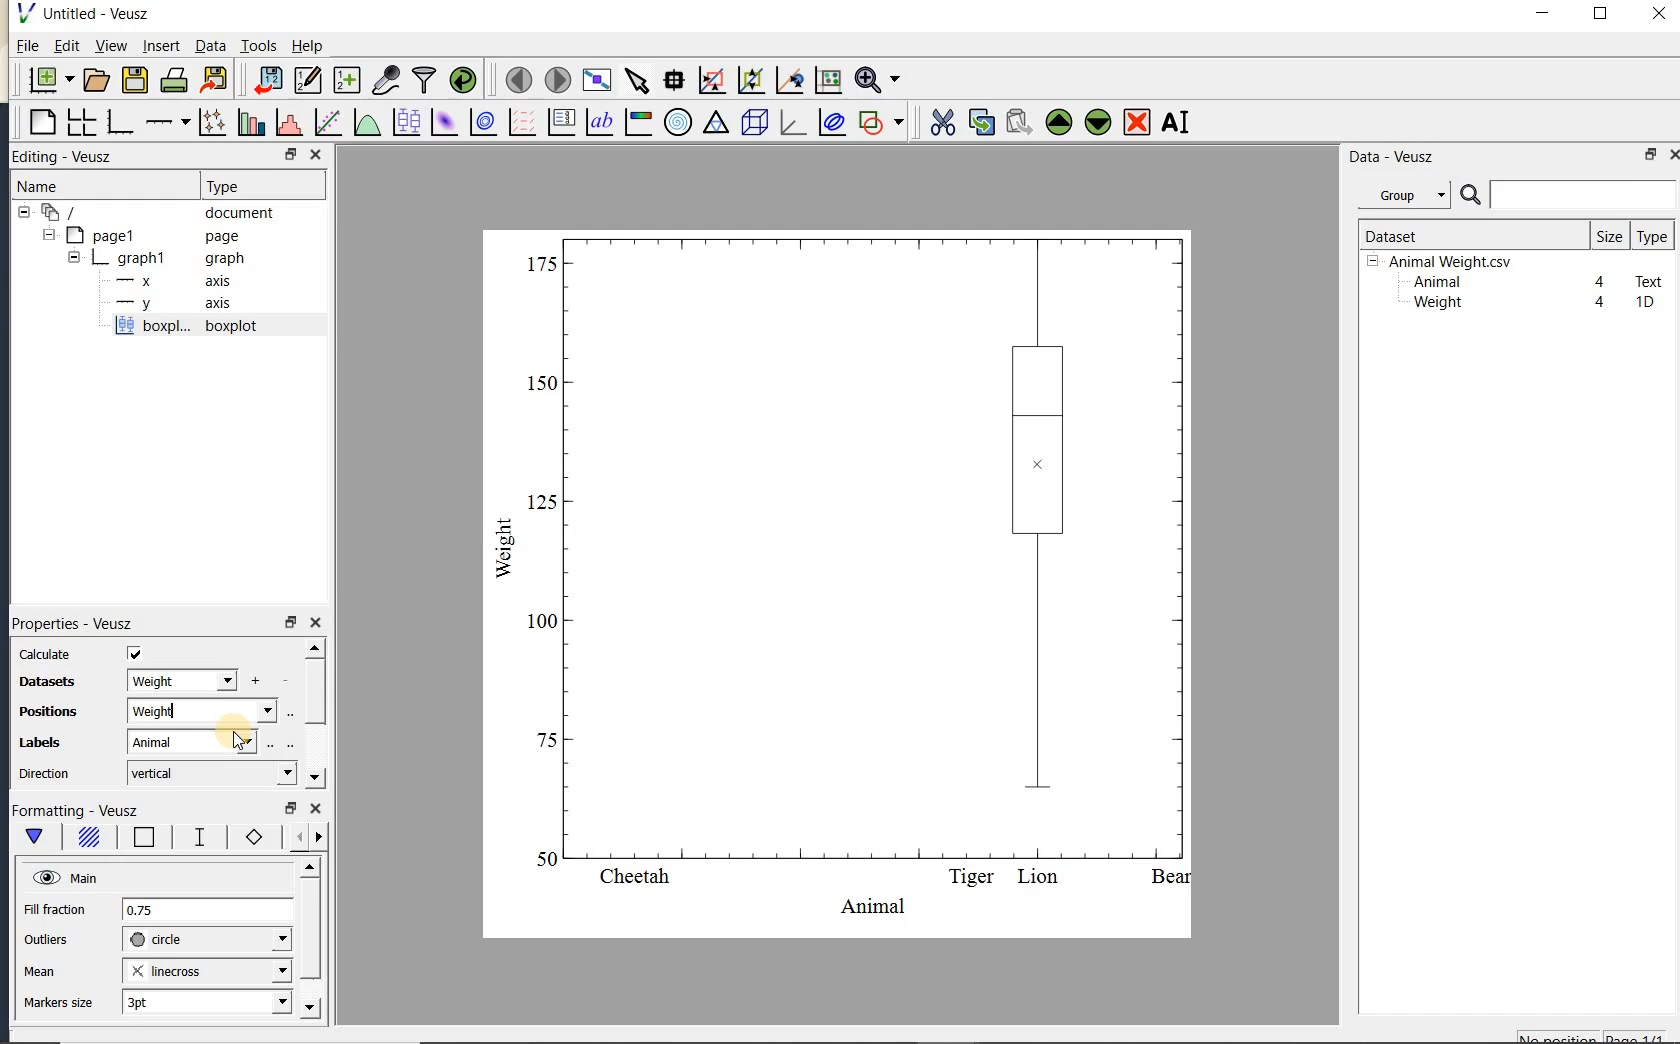  I want to click on markers border, so click(250, 837).